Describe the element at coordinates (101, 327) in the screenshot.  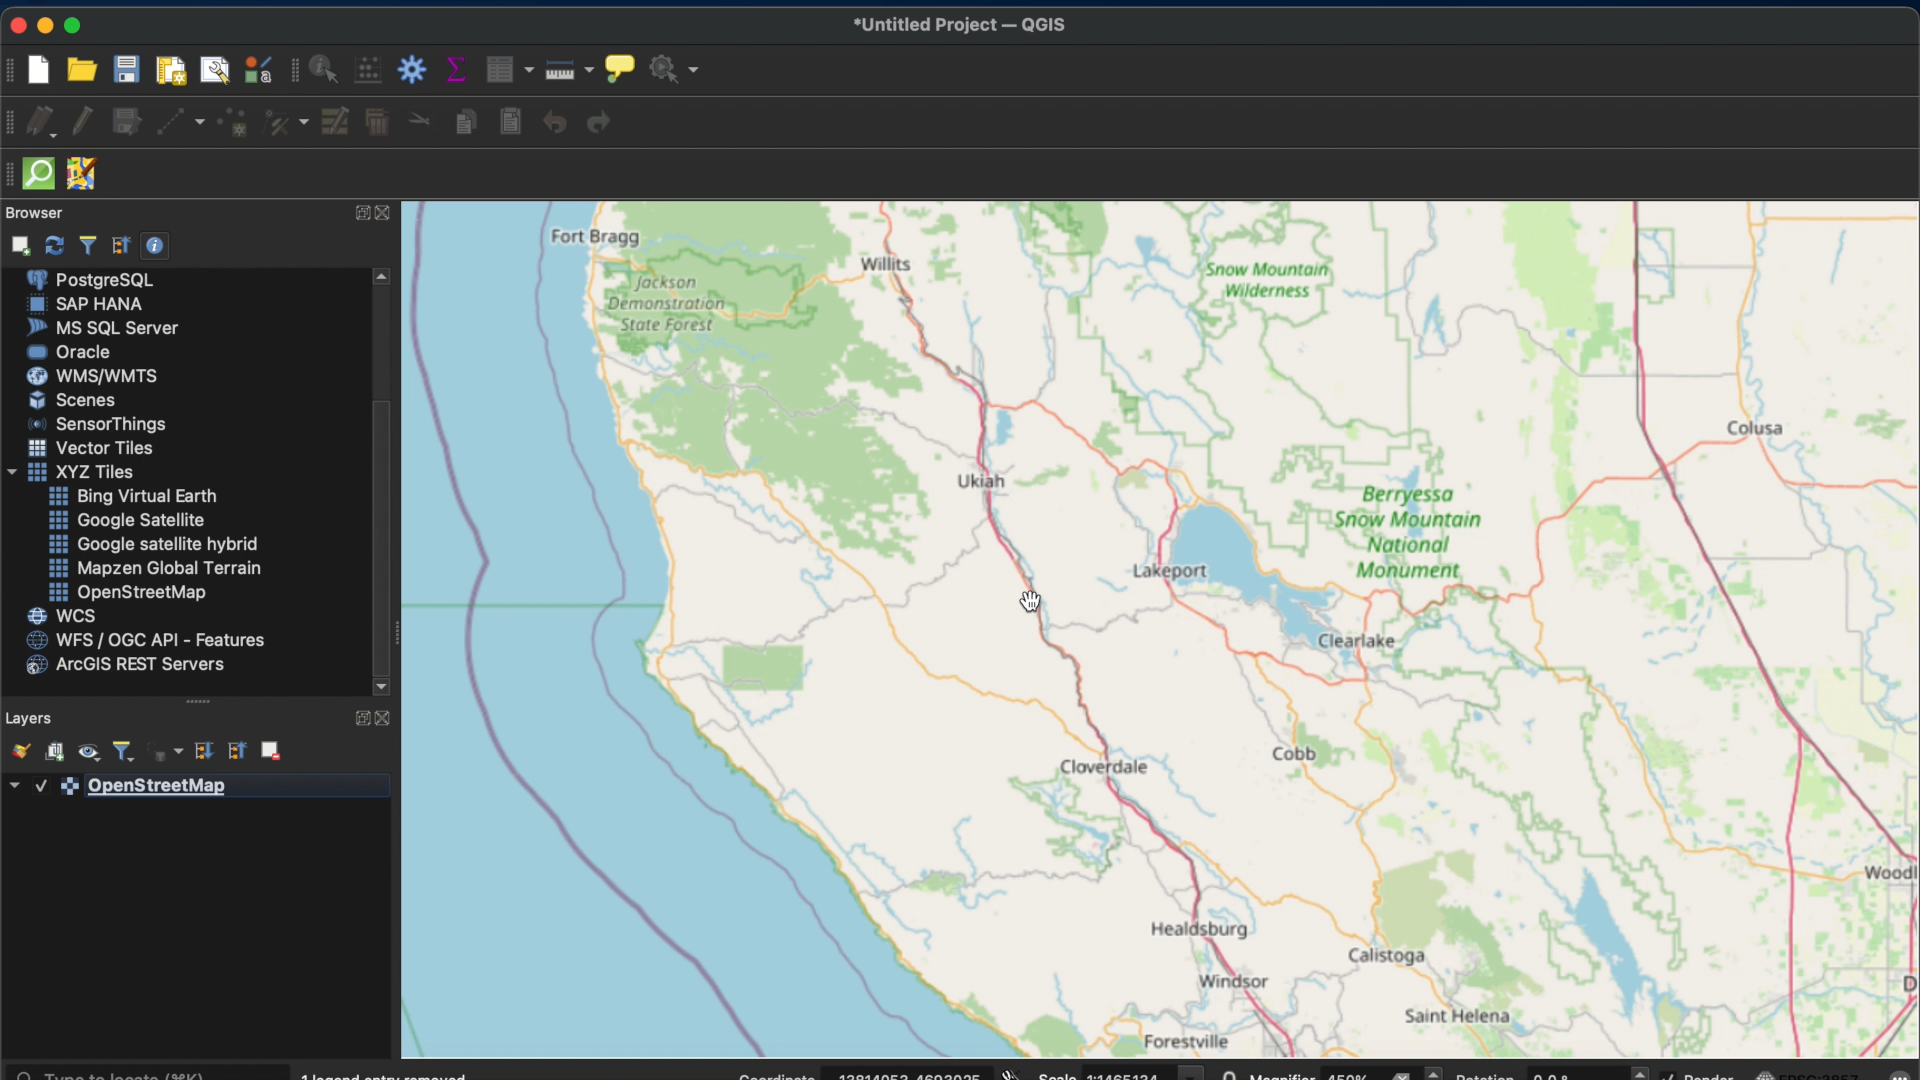
I see `MS sql server` at that location.